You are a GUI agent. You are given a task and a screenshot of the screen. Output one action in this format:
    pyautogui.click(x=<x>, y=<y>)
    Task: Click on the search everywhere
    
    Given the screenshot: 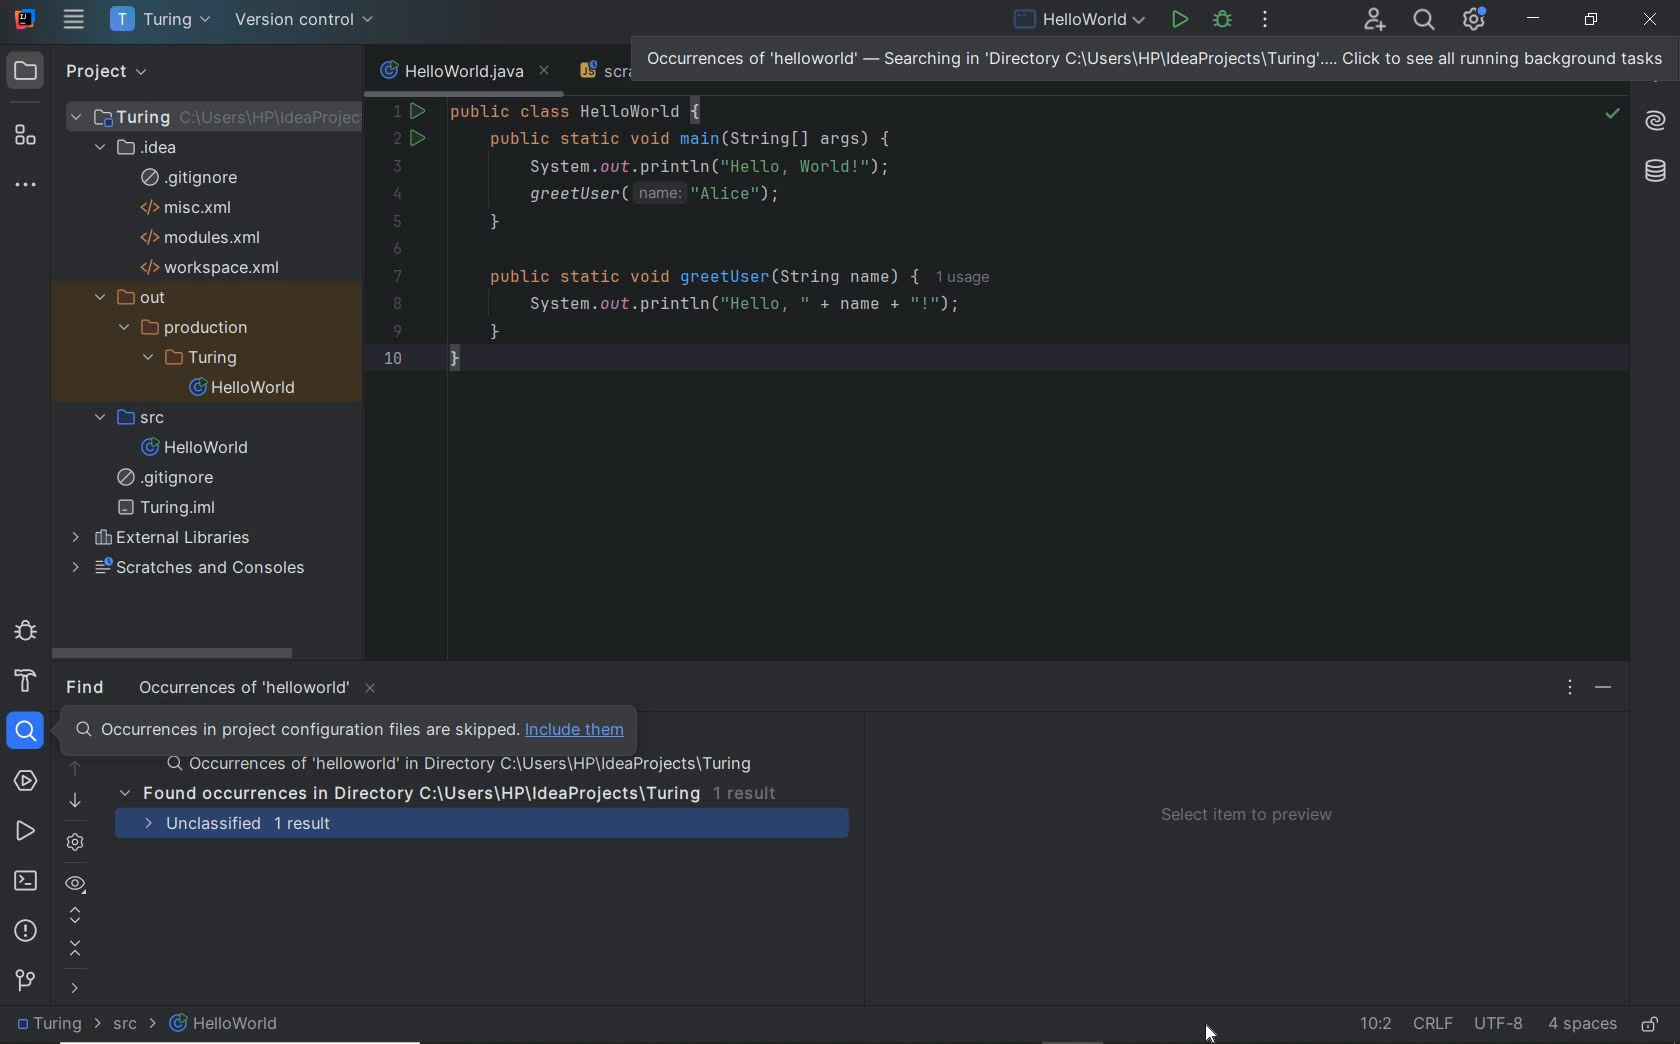 What is the action you would take?
    pyautogui.click(x=1423, y=22)
    